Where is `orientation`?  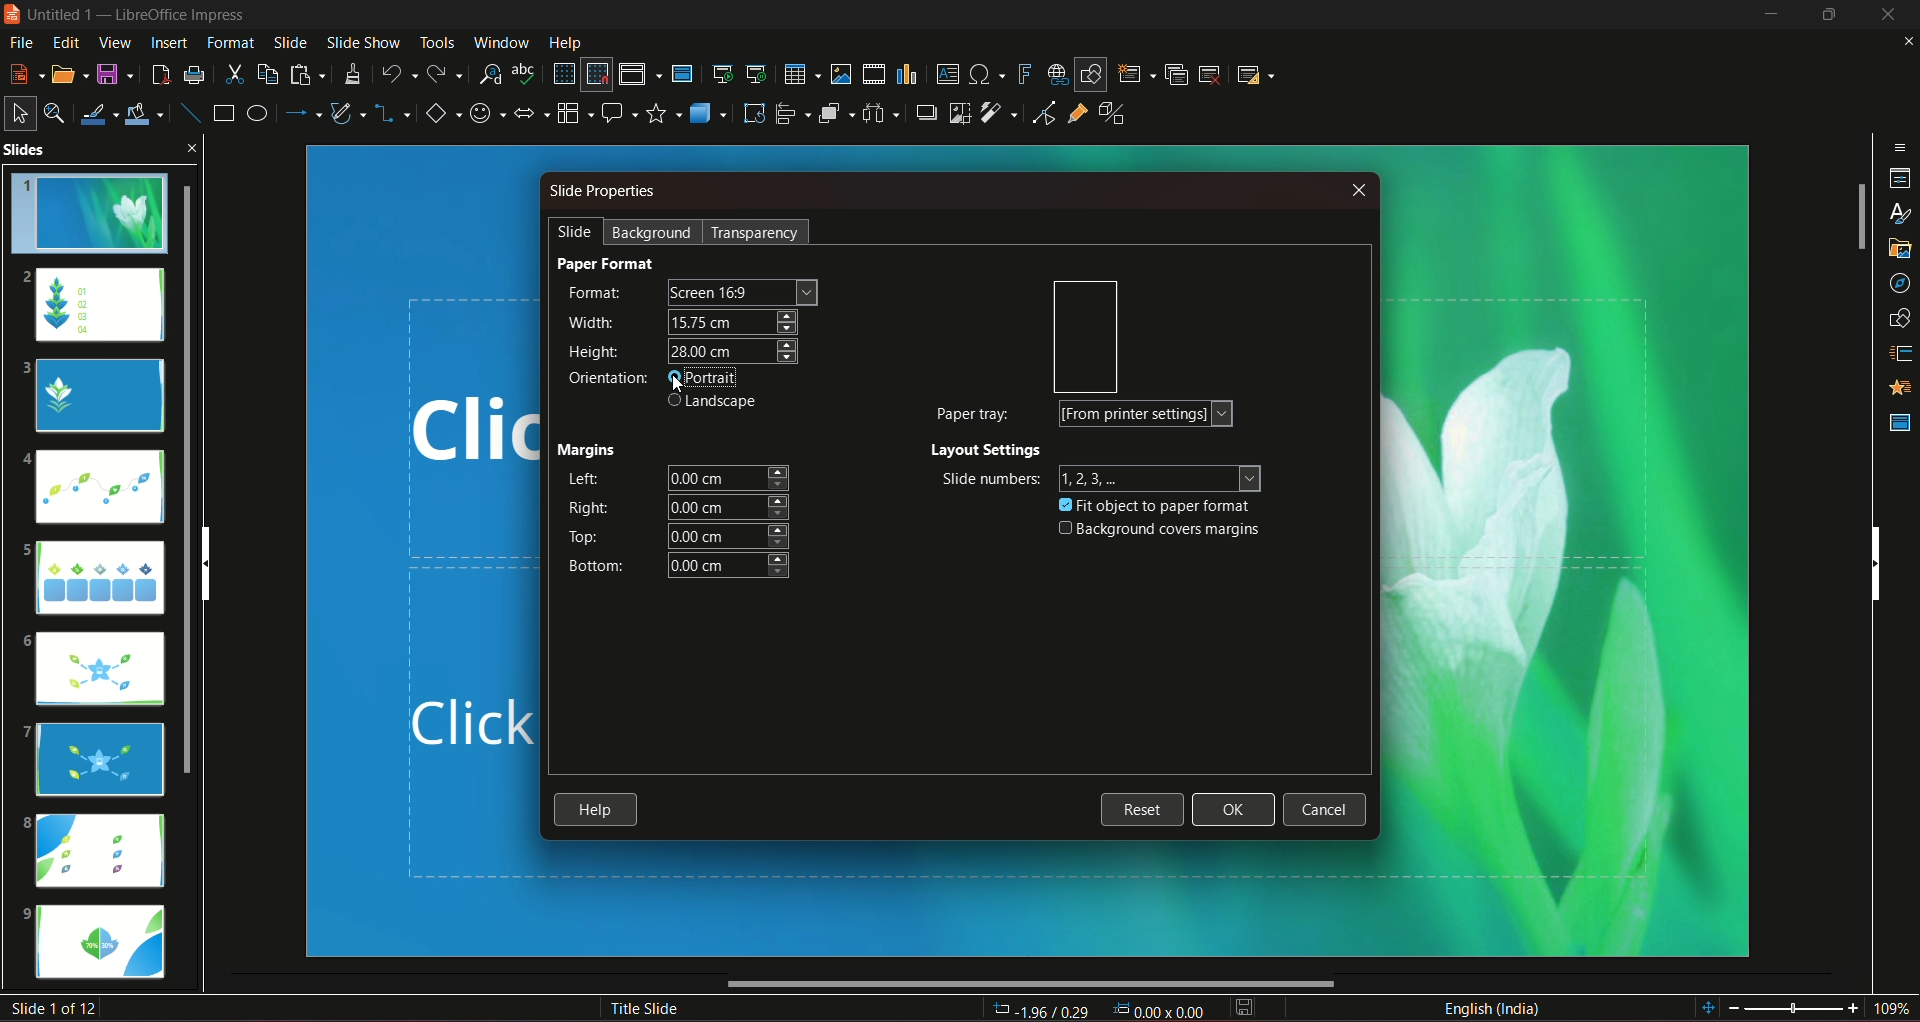 orientation is located at coordinates (606, 378).